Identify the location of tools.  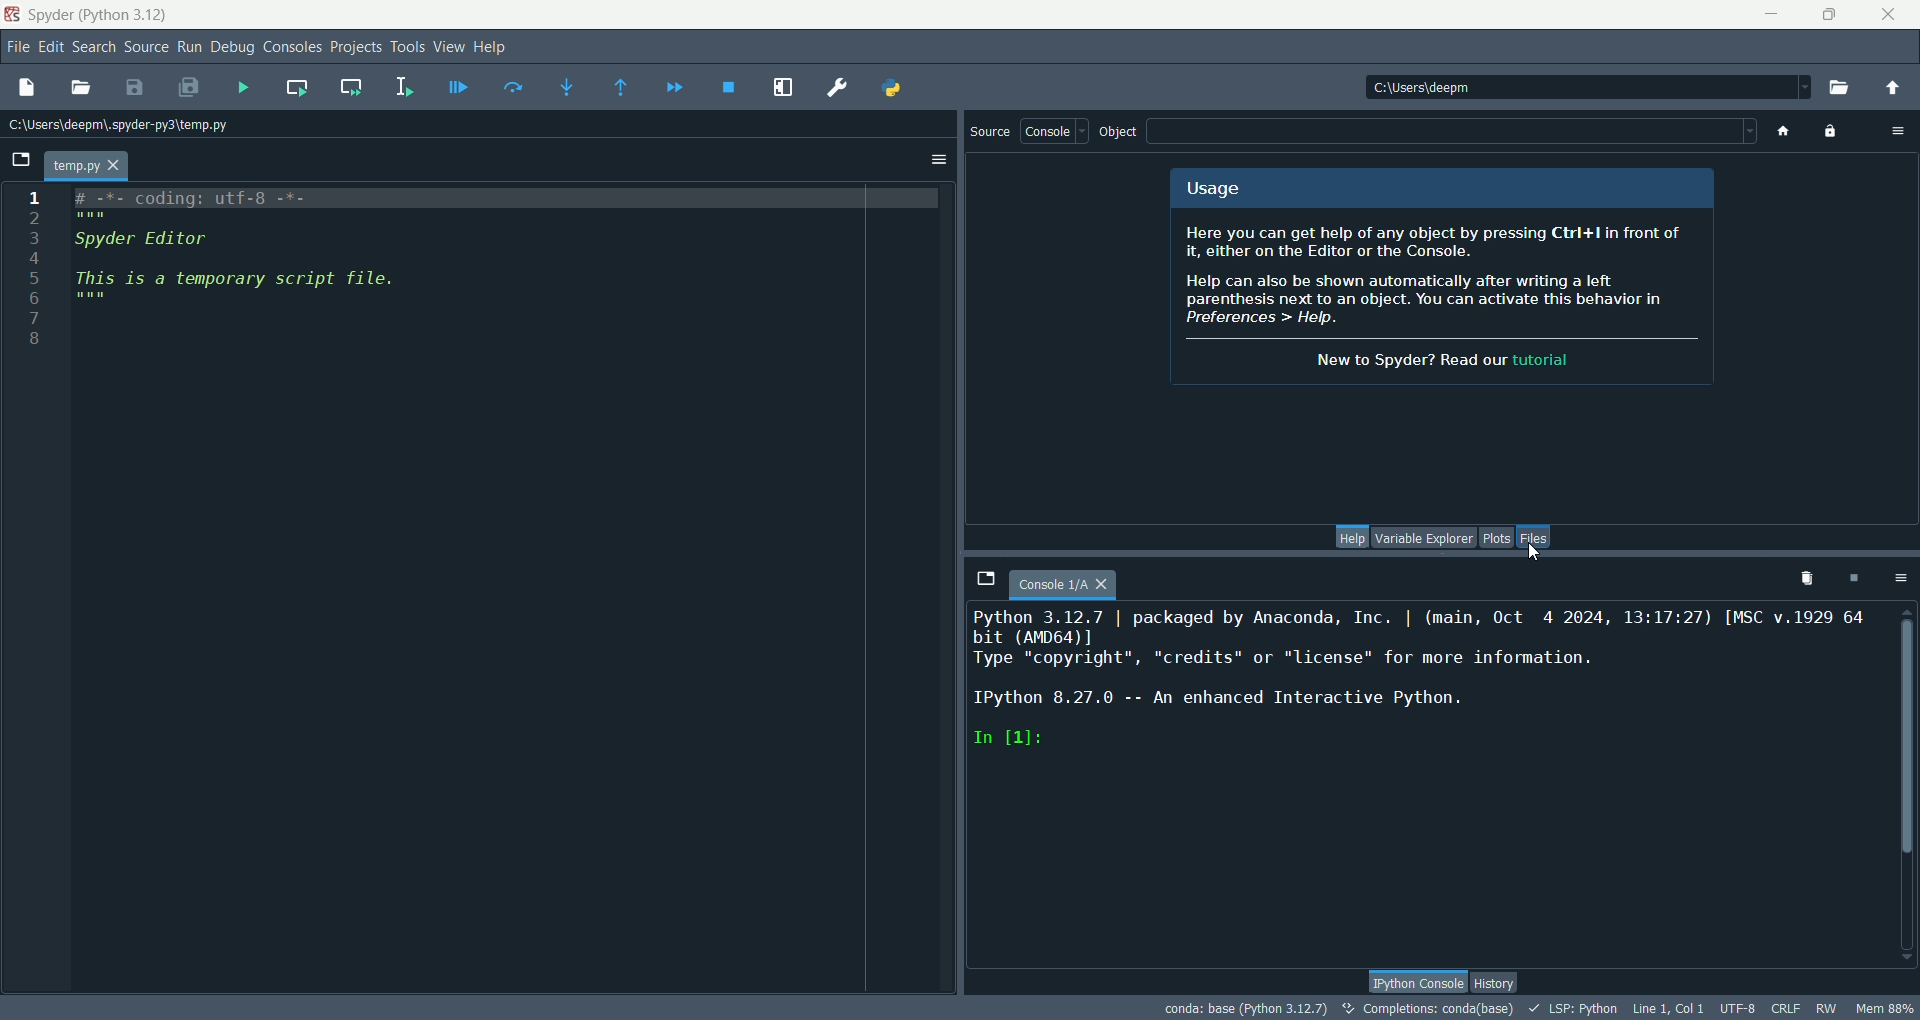
(409, 46).